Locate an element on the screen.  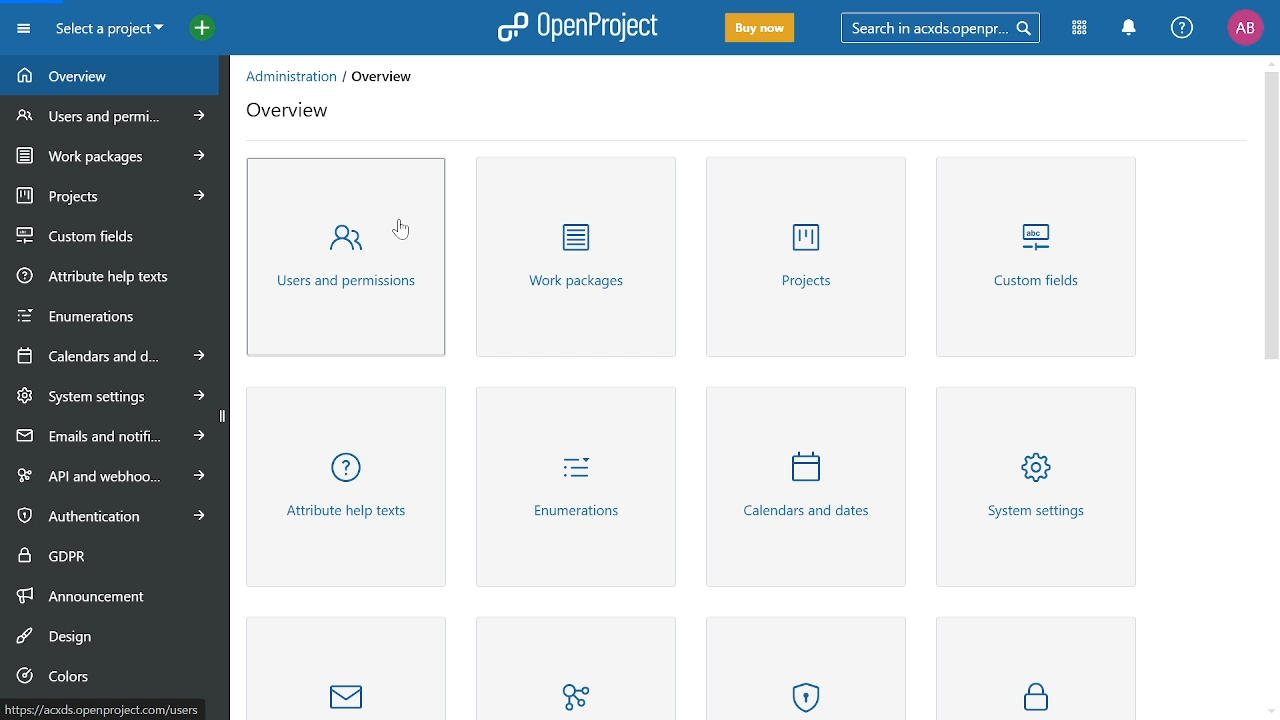
overview is located at coordinates (391, 75).